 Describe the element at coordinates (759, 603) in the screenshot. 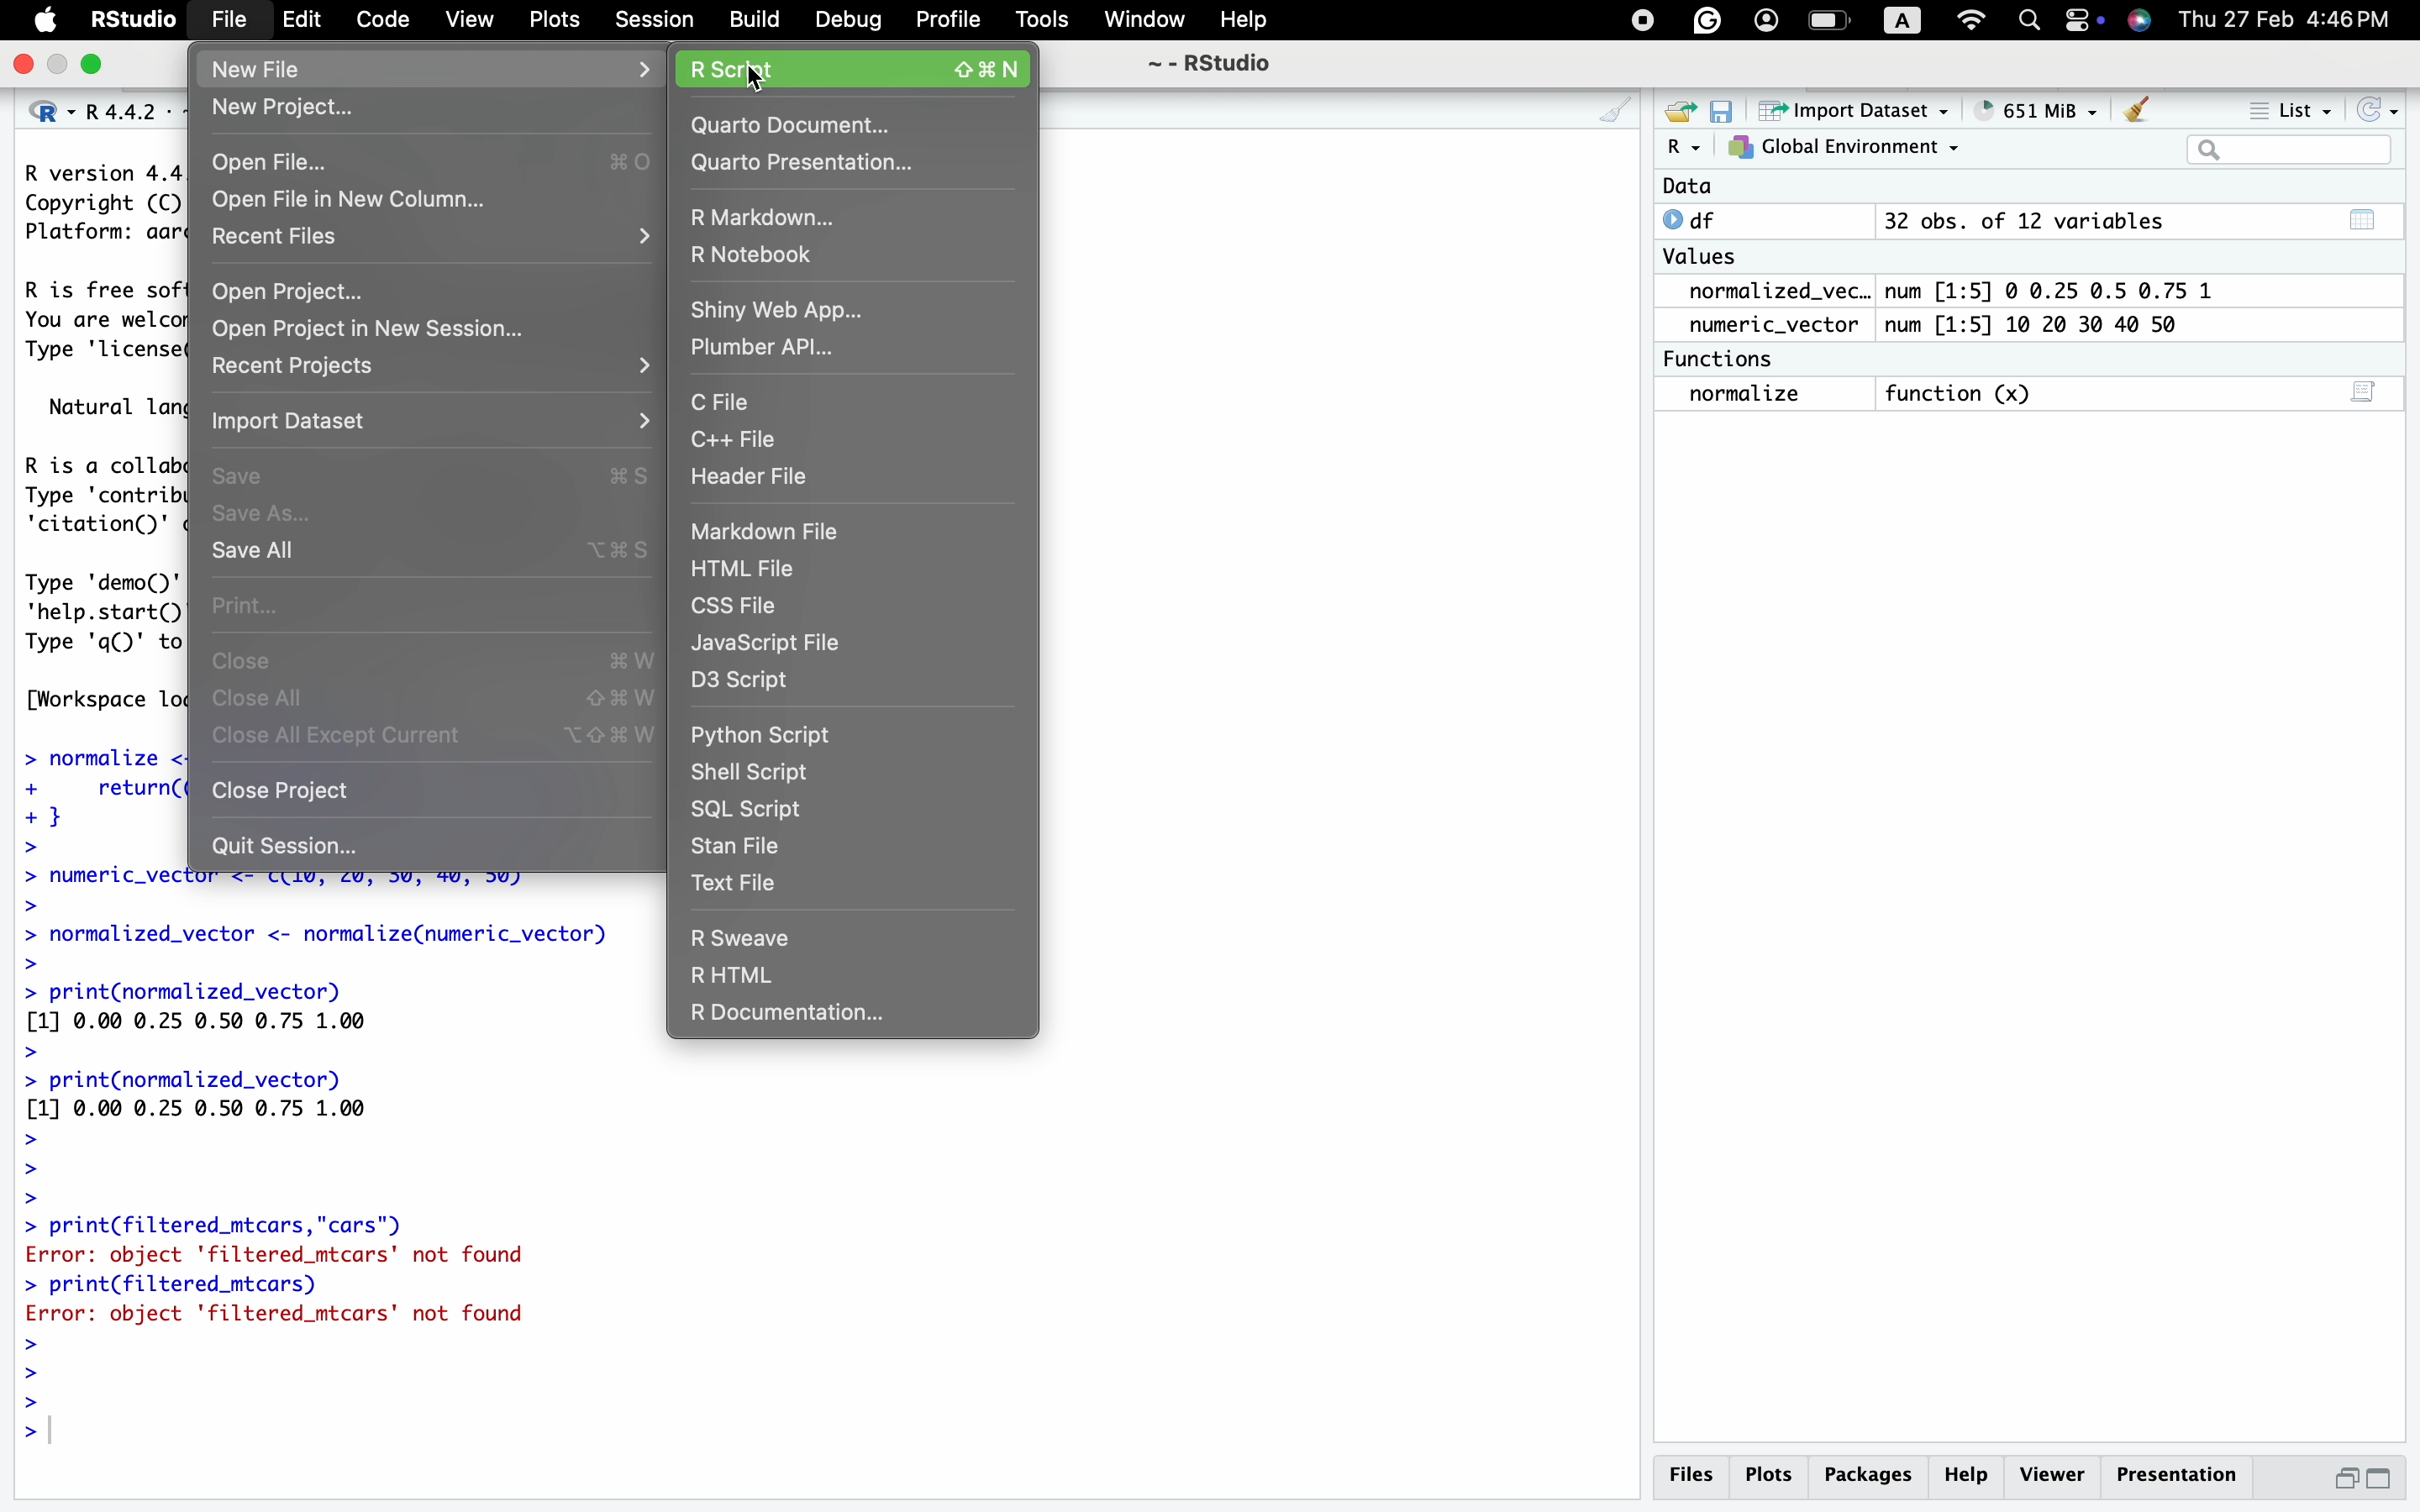

I see `CSS File` at that location.